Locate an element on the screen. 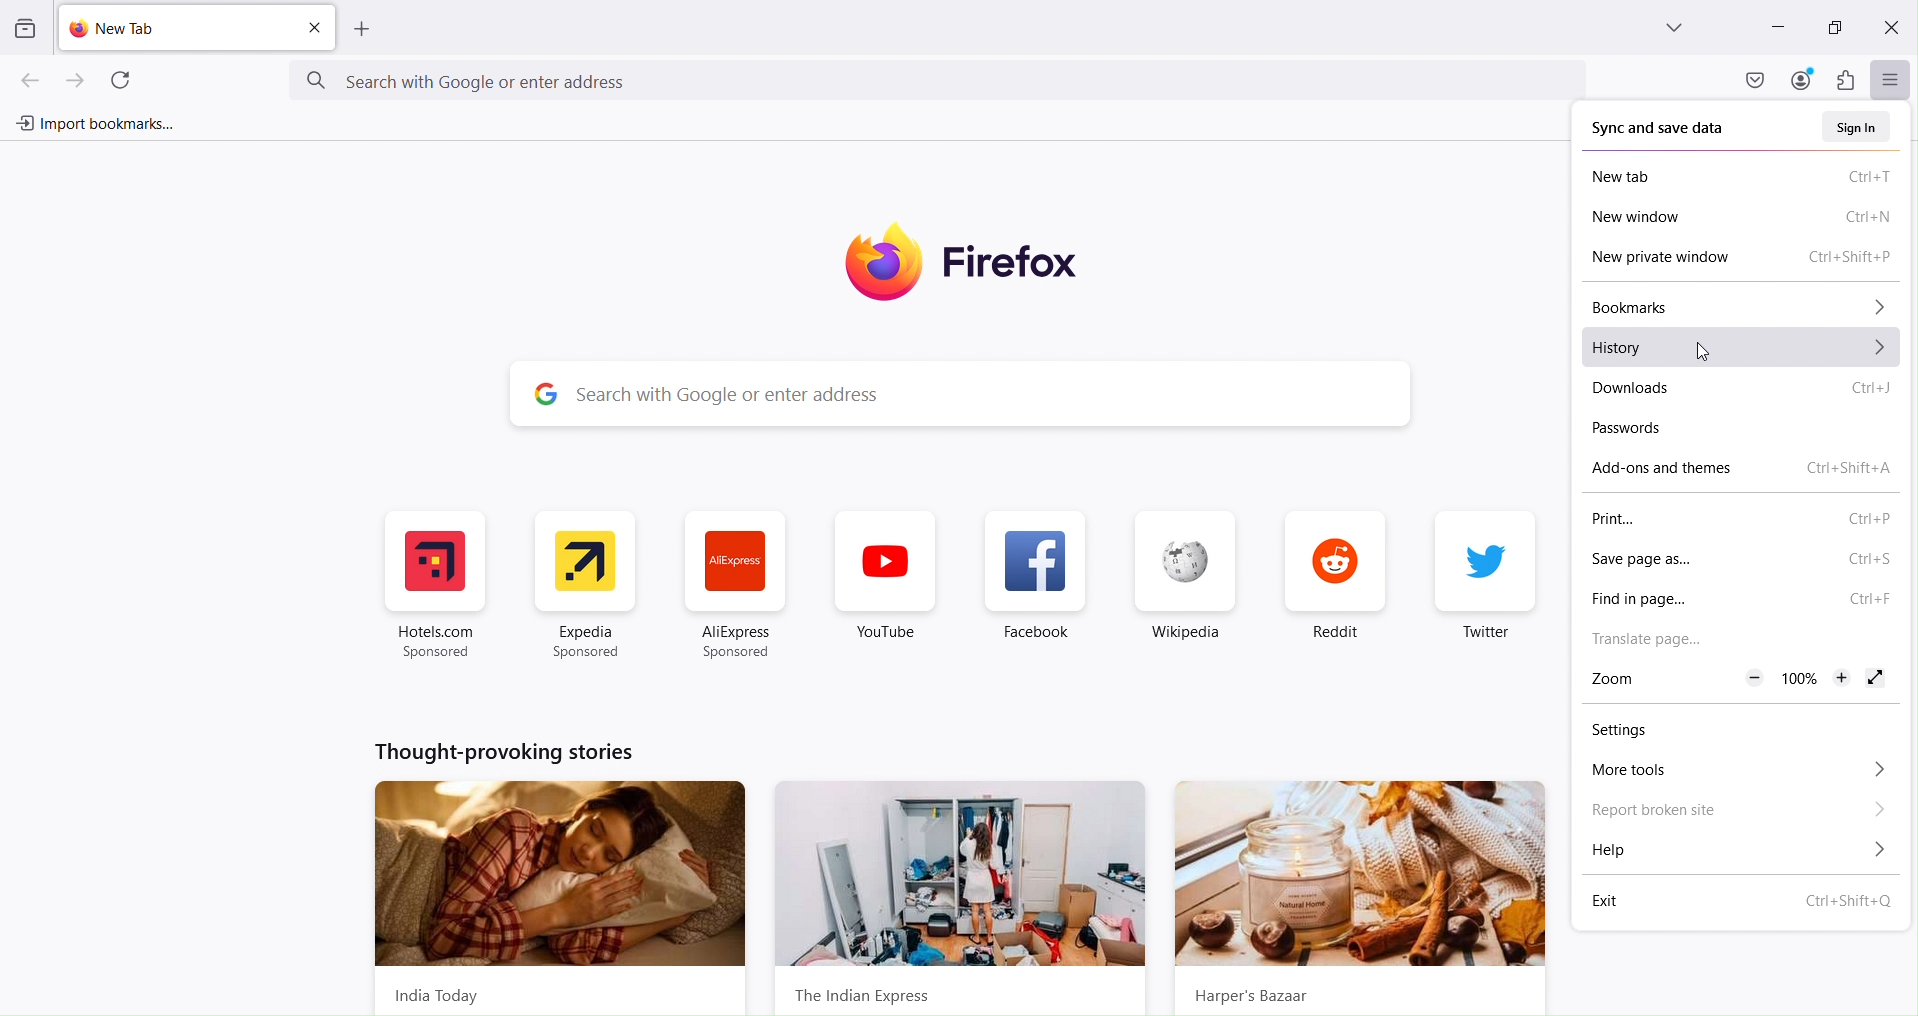  View recent browsing across windows and devices is located at coordinates (23, 30).